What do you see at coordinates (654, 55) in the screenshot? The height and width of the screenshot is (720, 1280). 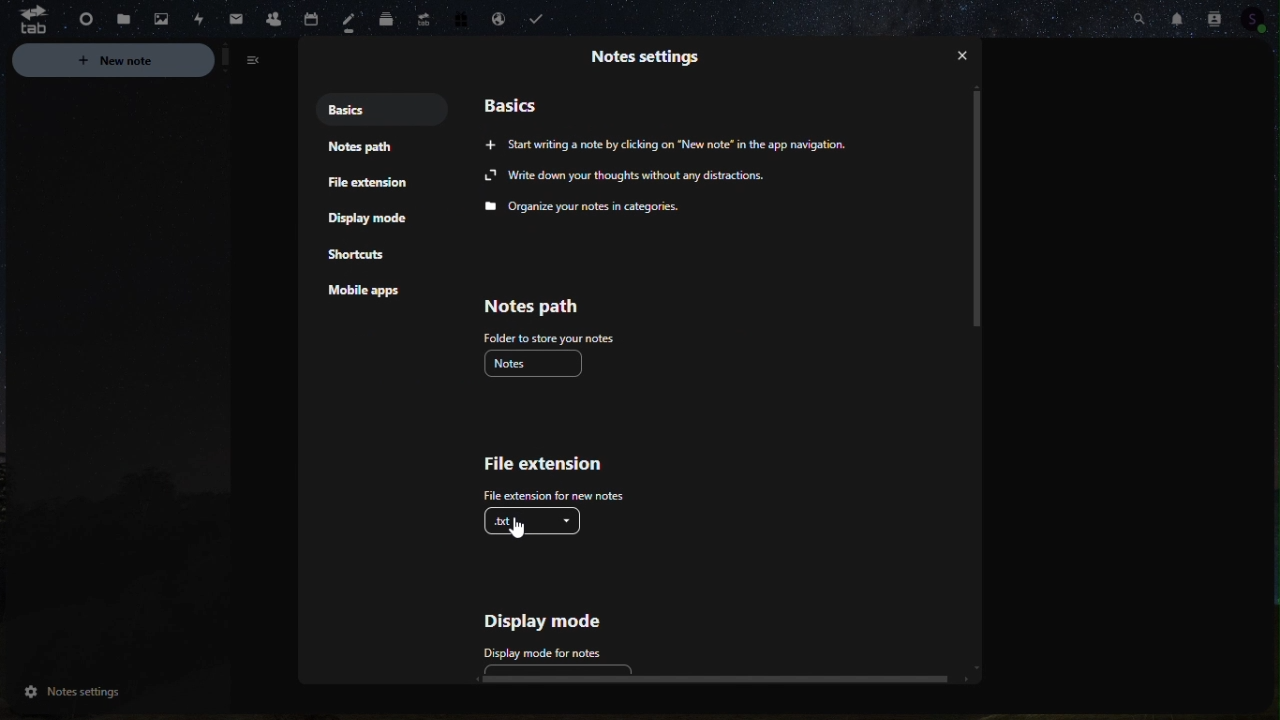 I see `Note settings` at bounding box center [654, 55].